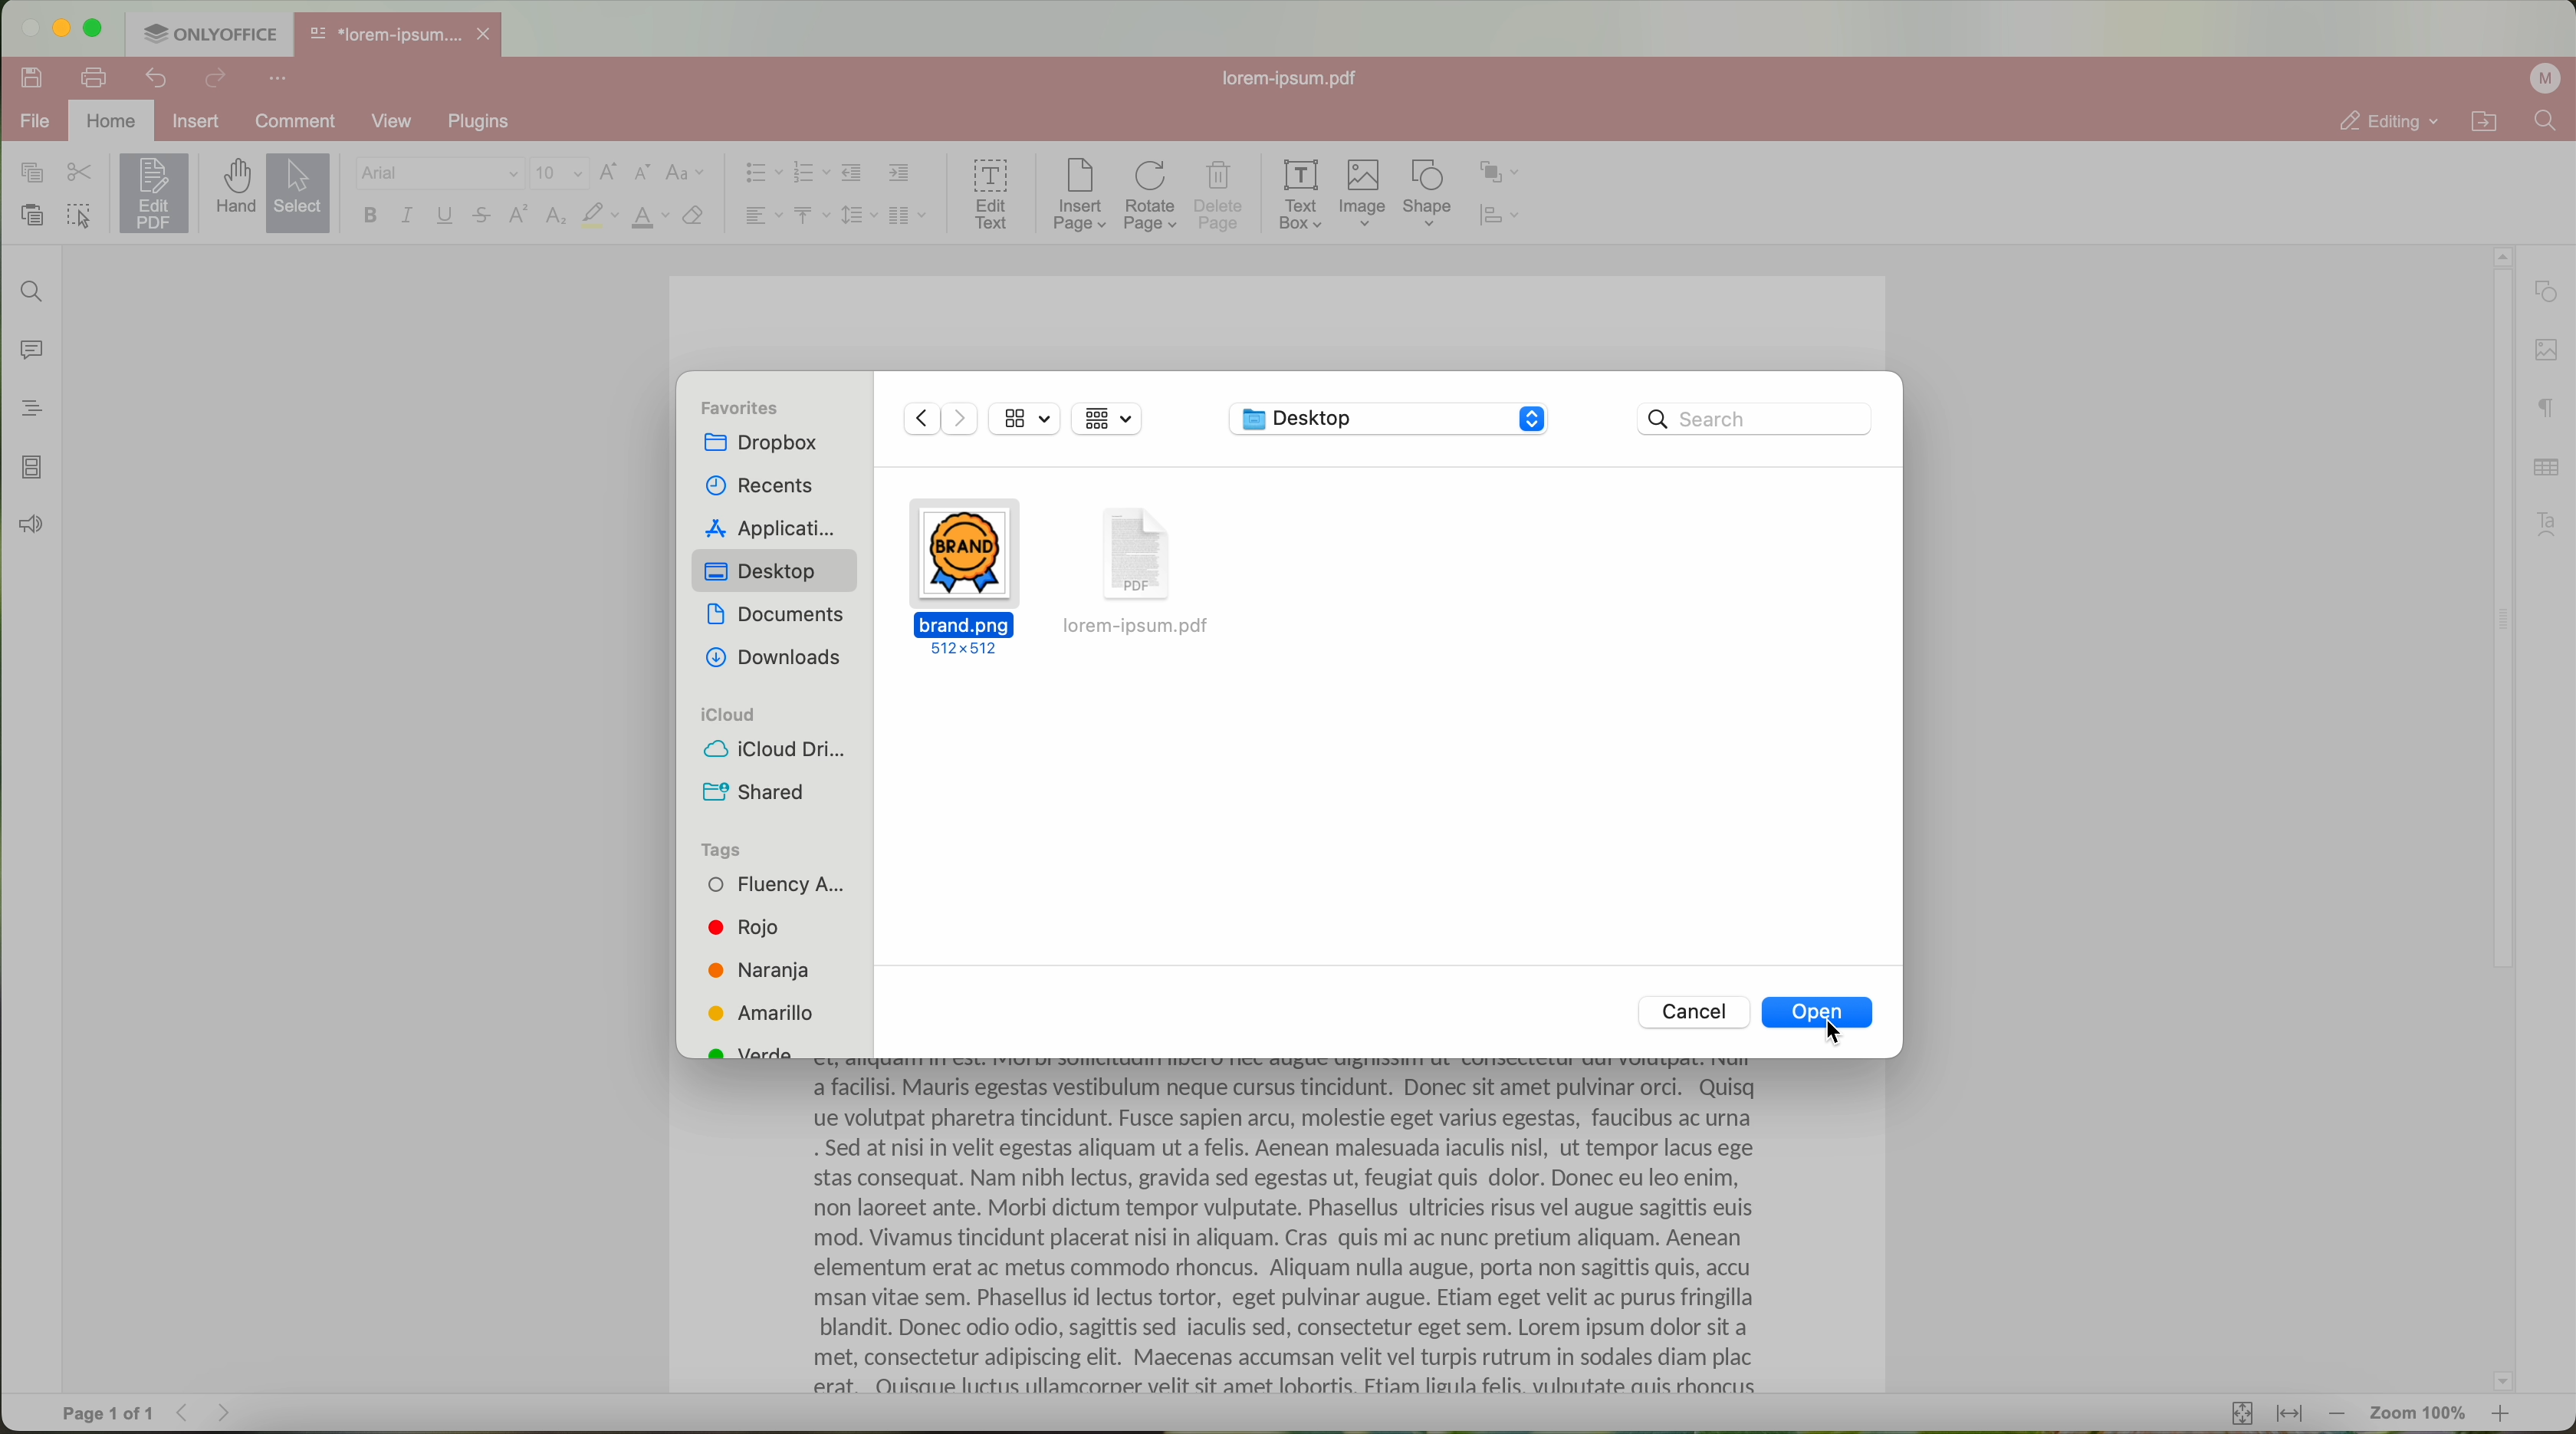  I want to click on size font, so click(560, 174).